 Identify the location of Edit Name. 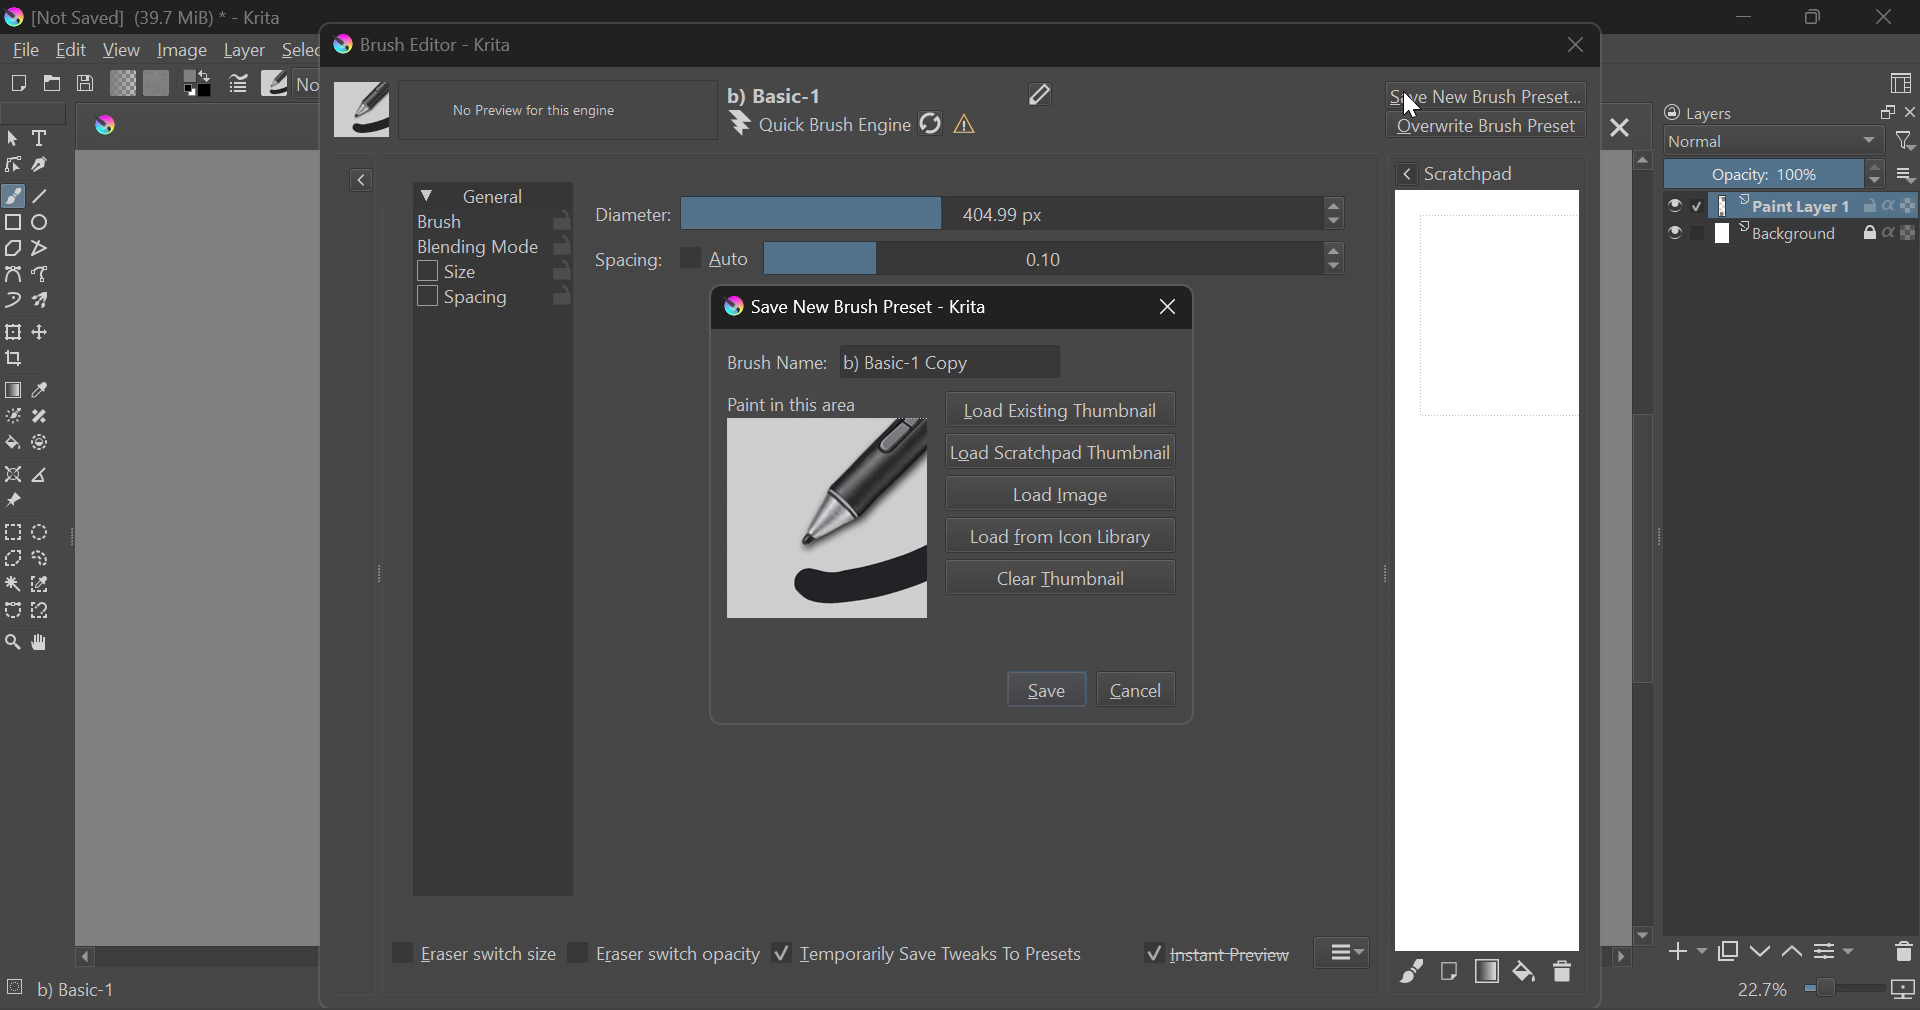
(1043, 93).